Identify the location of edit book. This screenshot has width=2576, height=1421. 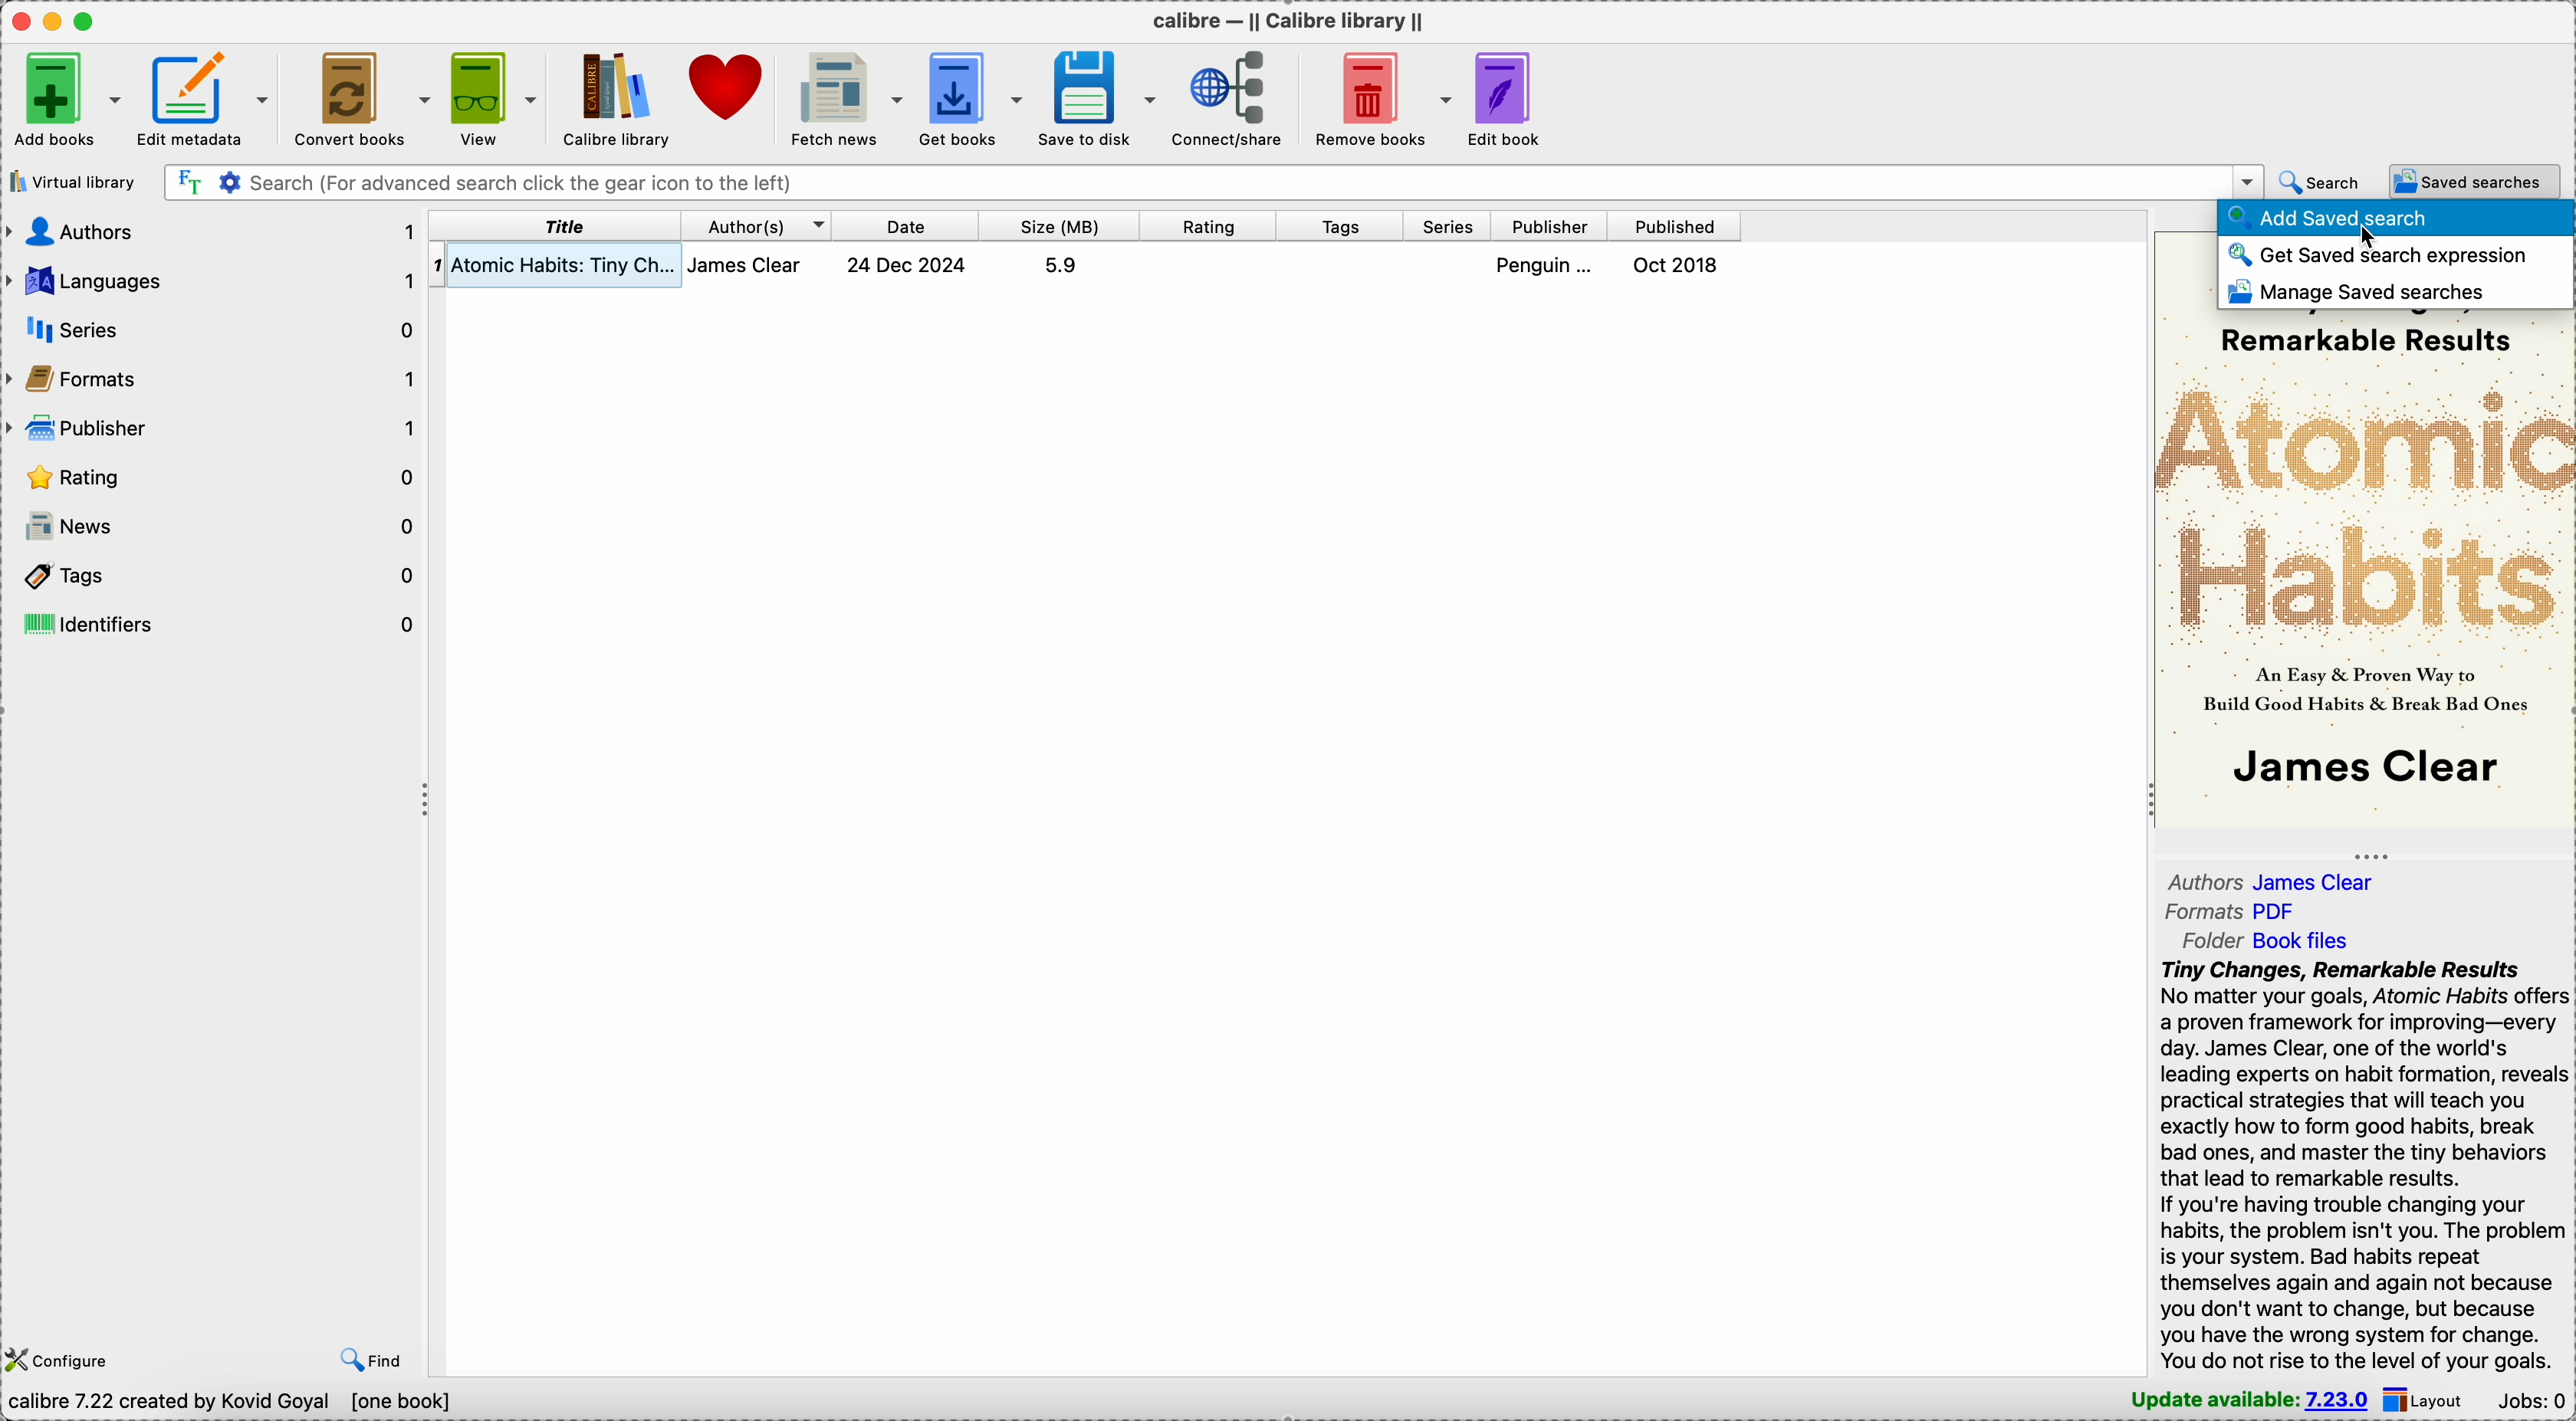
(1517, 98).